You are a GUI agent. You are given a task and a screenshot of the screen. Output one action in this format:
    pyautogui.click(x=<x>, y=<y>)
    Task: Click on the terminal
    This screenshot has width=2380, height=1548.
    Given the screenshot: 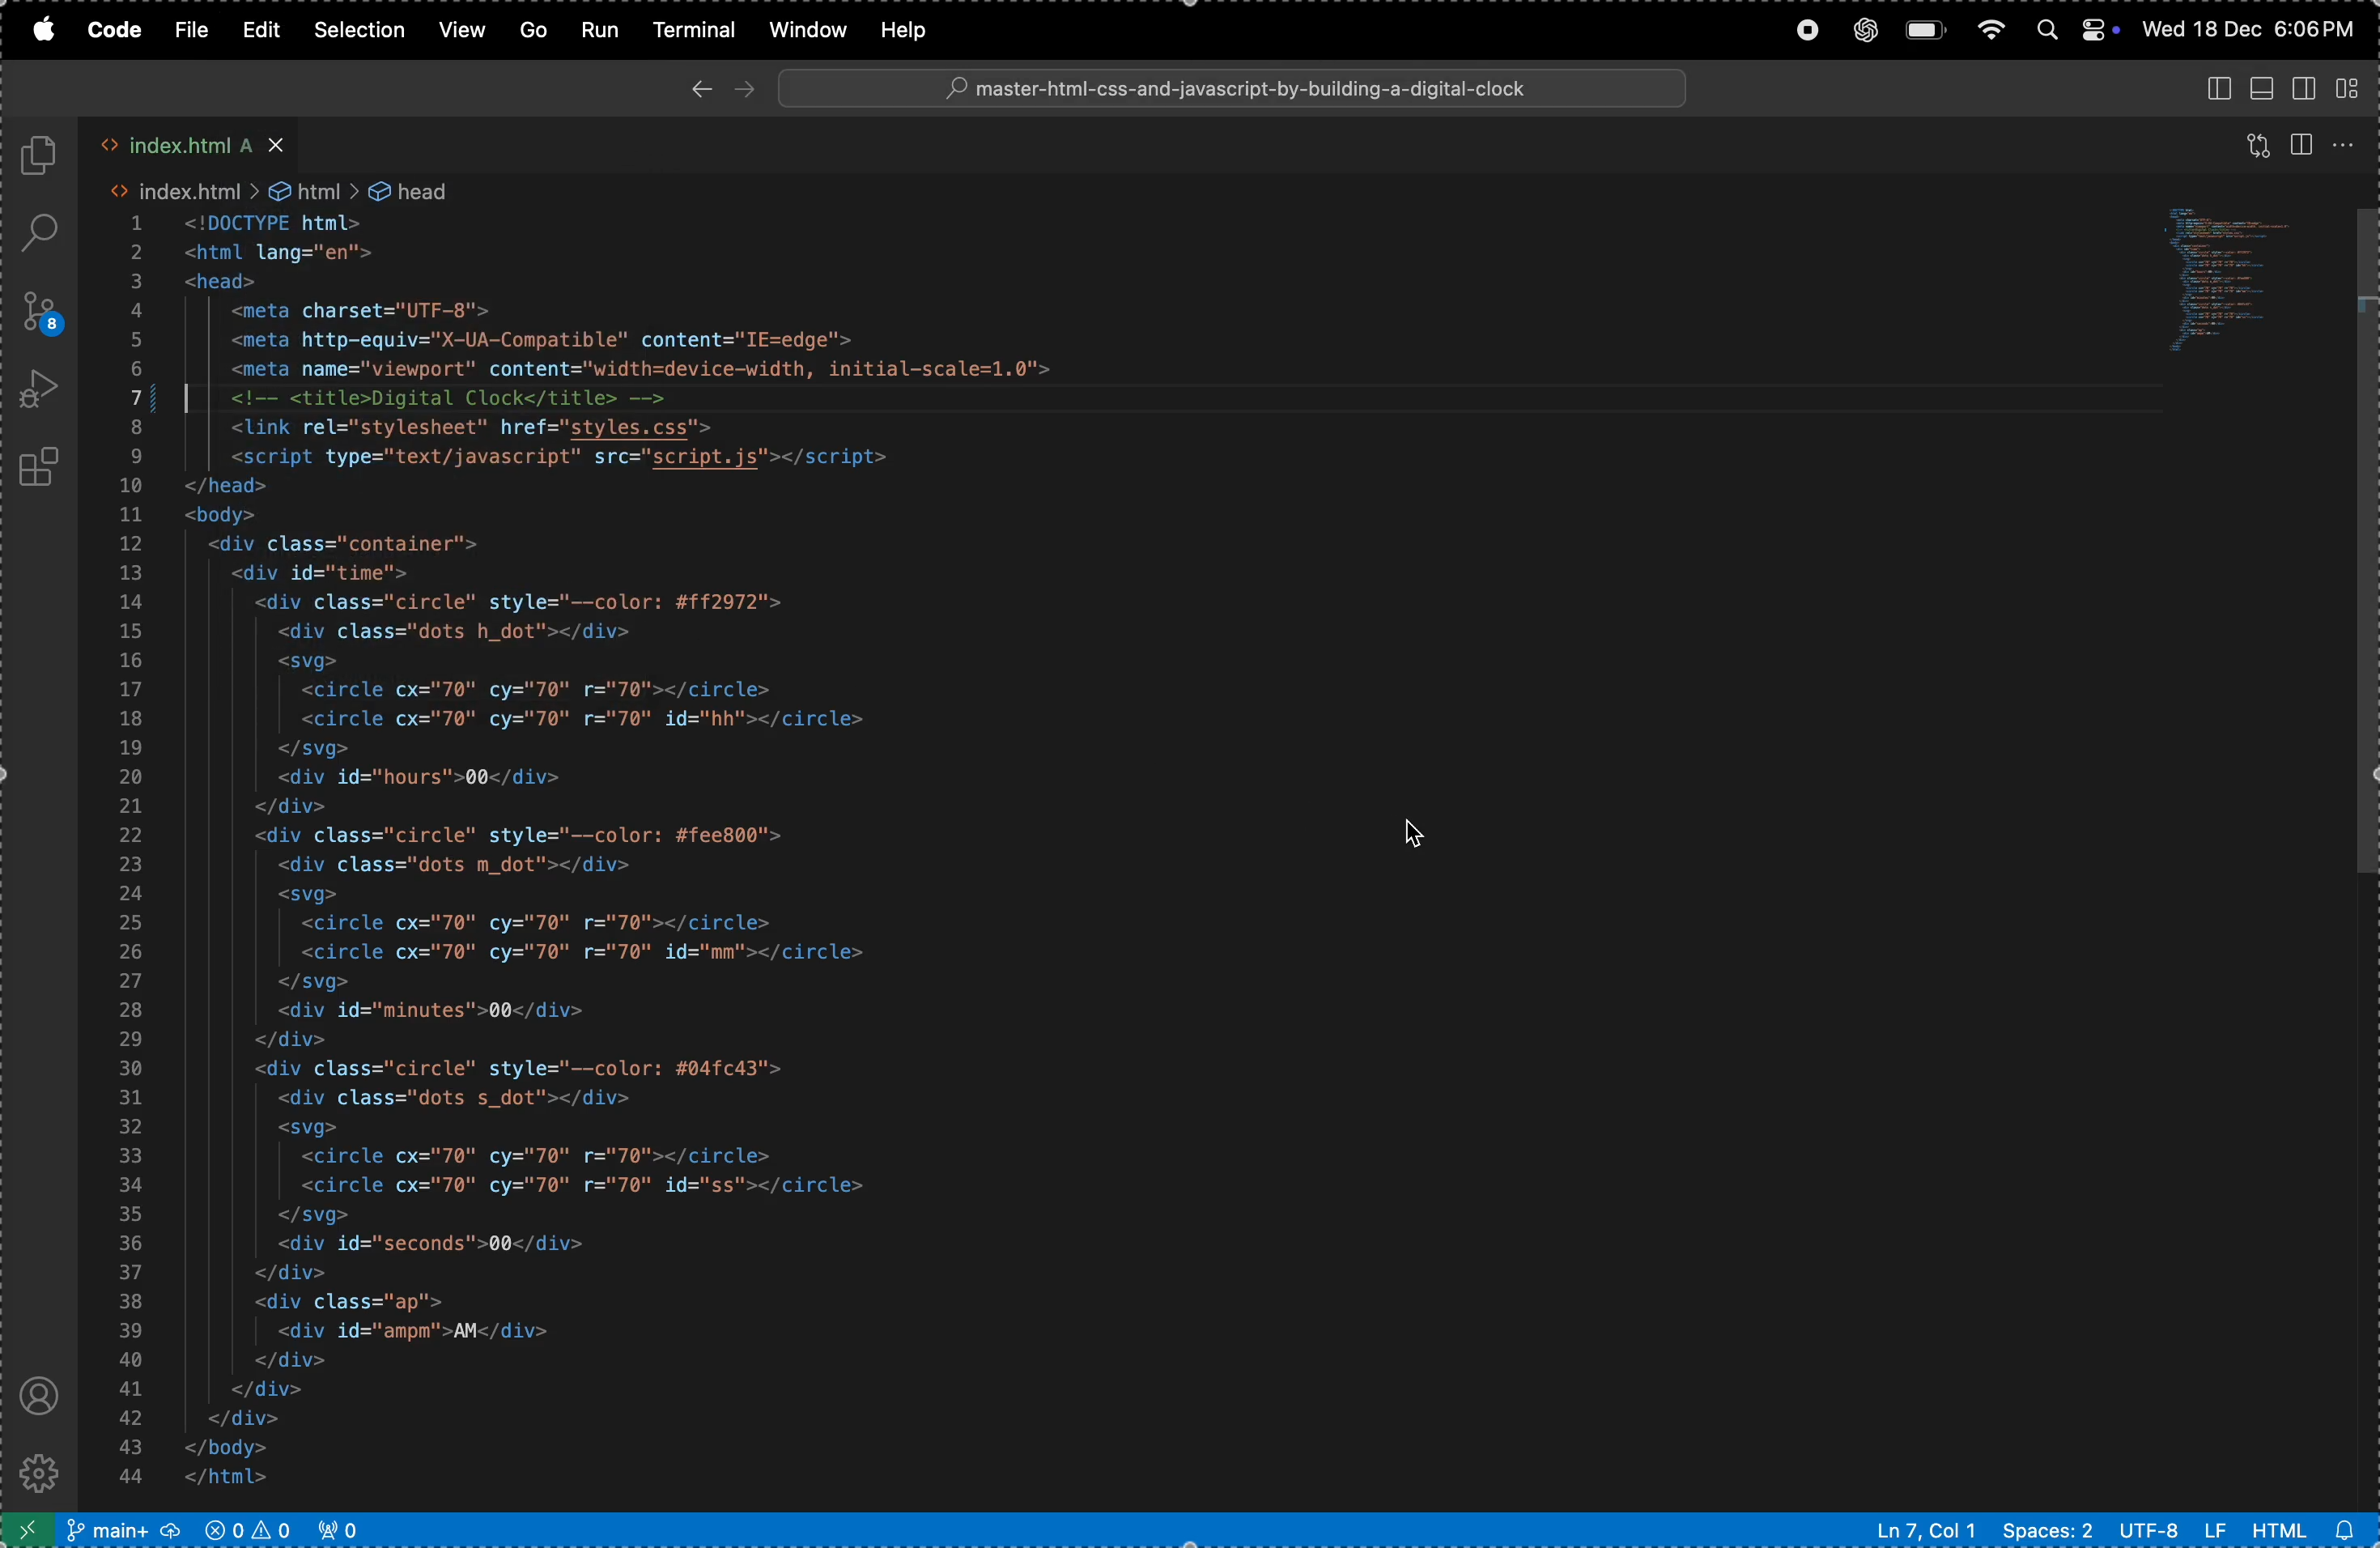 What is the action you would take?
    pyautogui.click(x=694, y=30)
    